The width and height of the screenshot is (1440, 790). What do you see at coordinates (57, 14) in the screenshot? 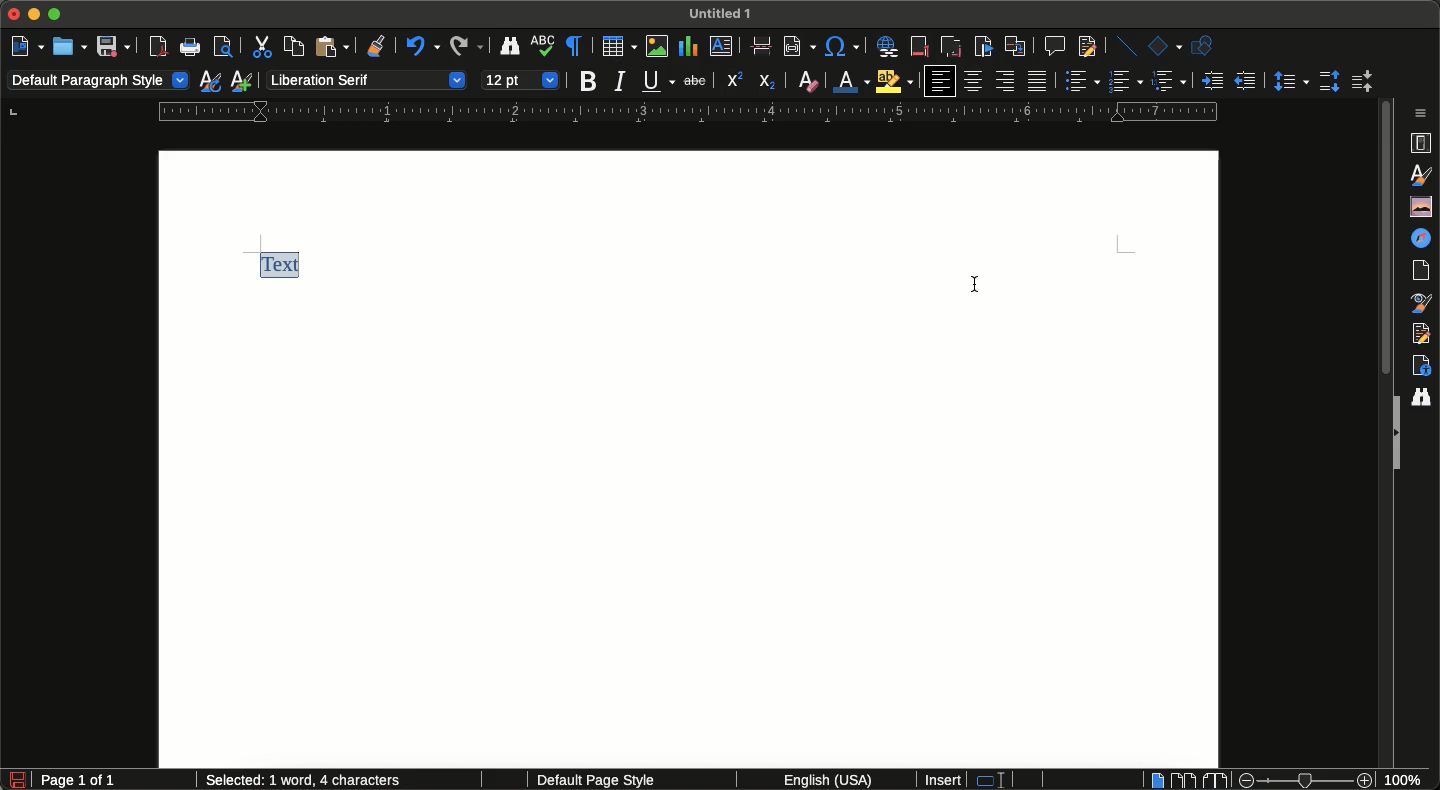
I see `Maximize` at bounding box center [57, 14].